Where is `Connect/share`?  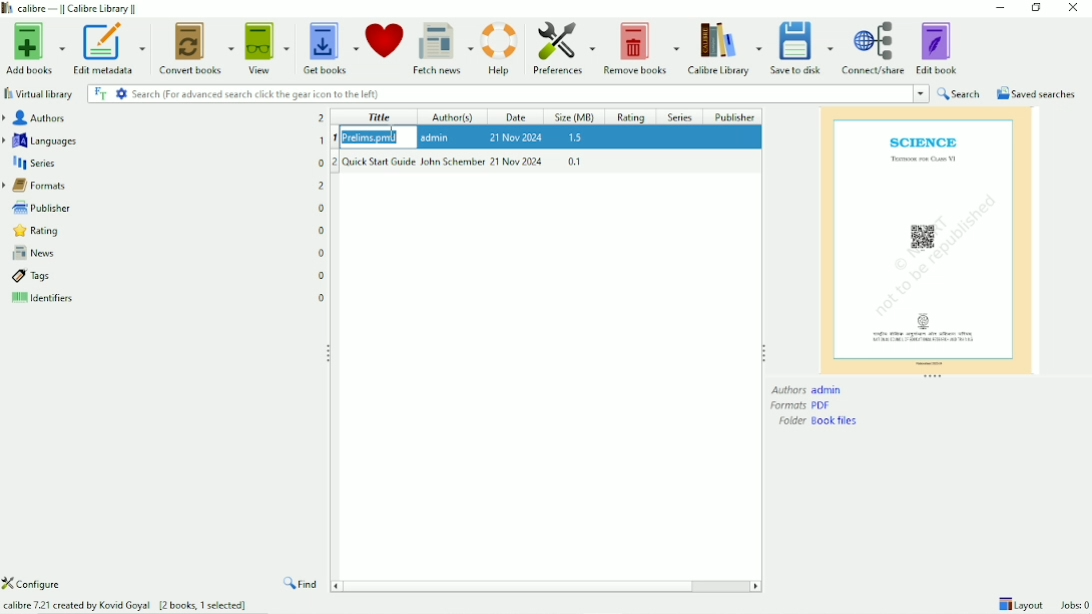 Connect/share is located at coordinates (875, 49).